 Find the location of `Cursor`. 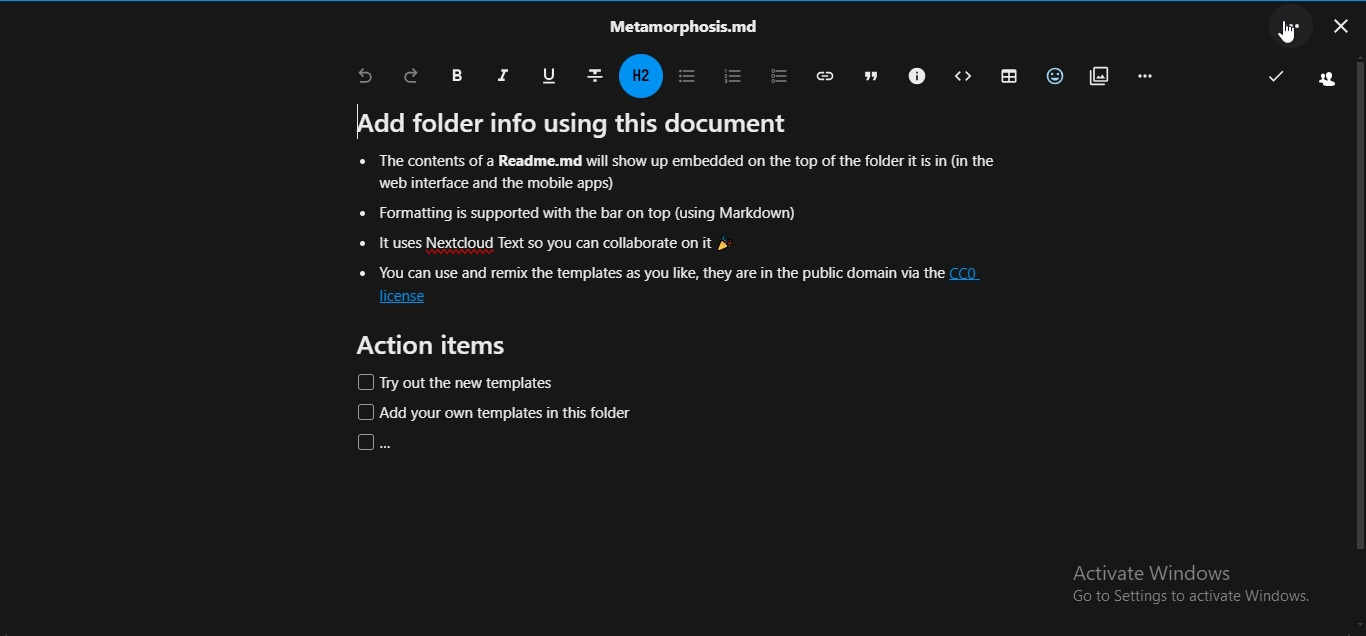

Cursor is located at coordinates (1286, 35).